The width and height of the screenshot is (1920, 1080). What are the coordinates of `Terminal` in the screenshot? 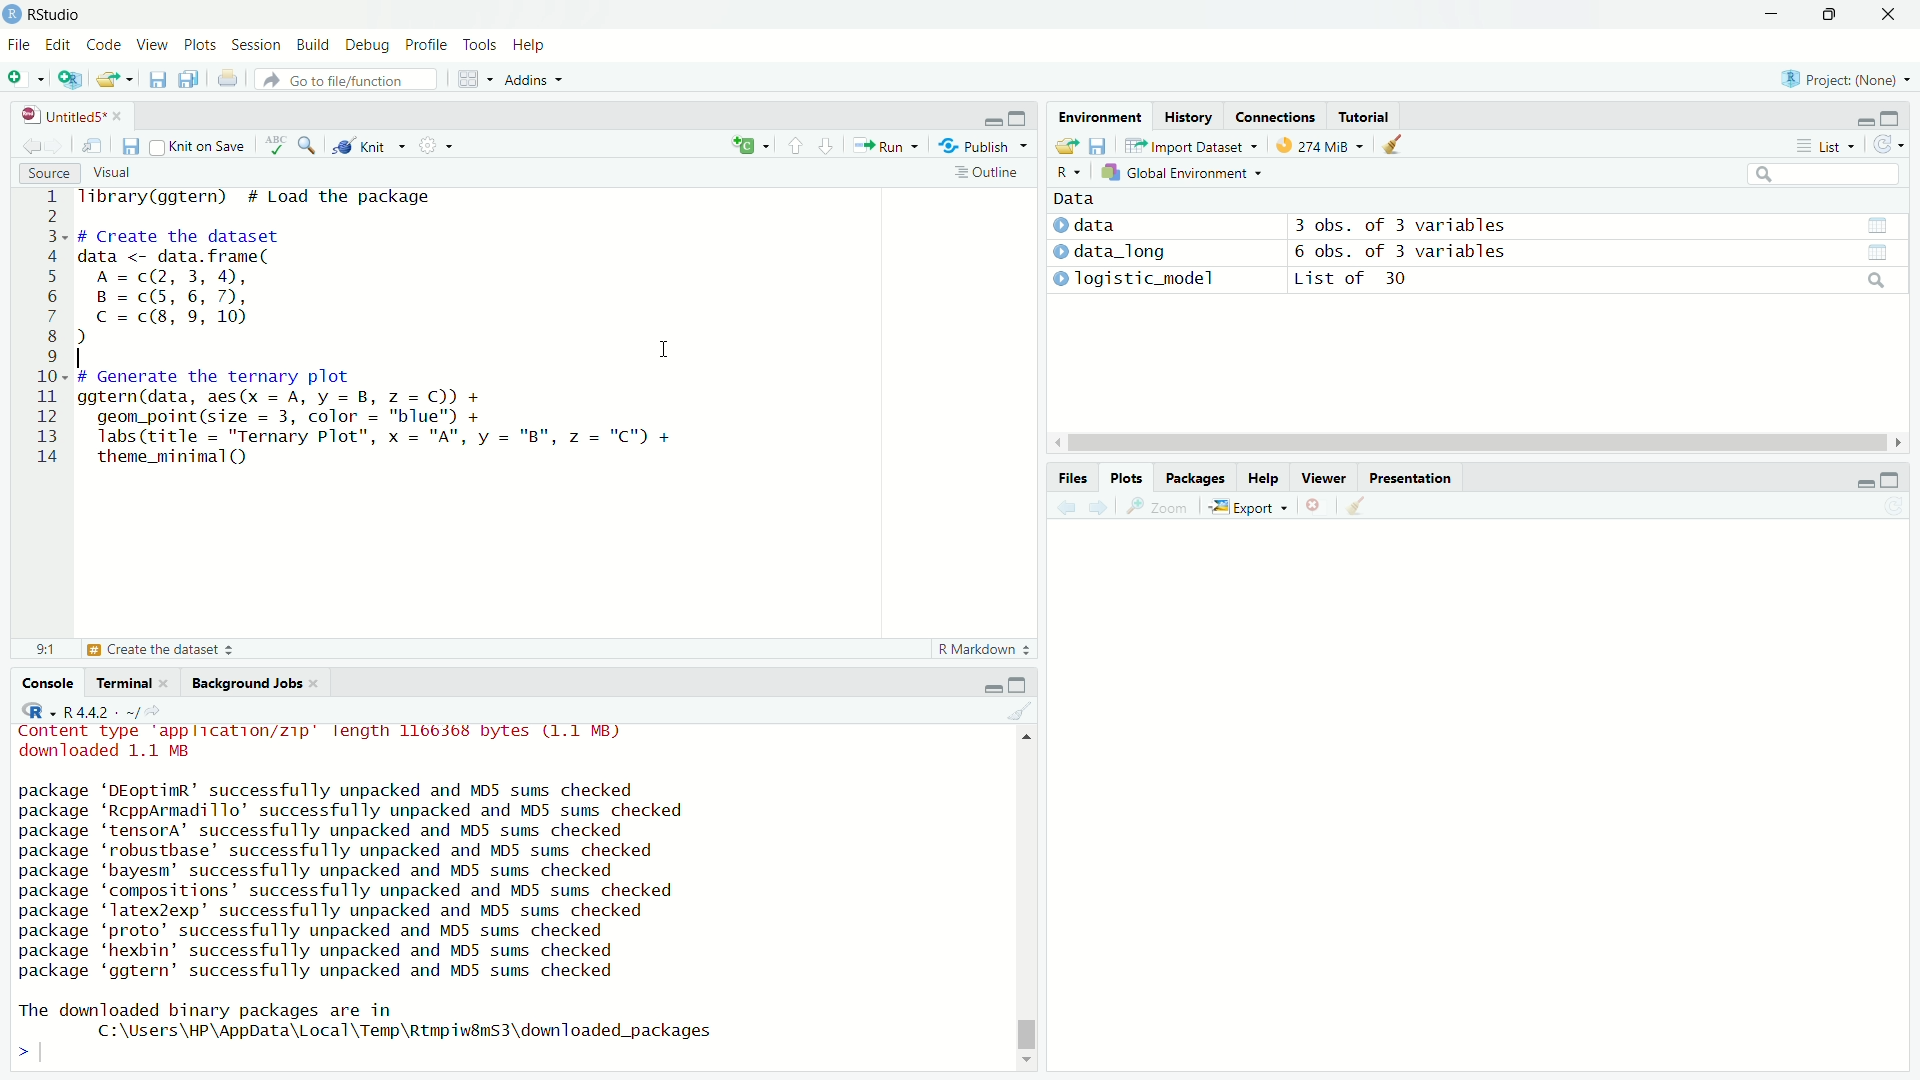 It's located at (125, 683).